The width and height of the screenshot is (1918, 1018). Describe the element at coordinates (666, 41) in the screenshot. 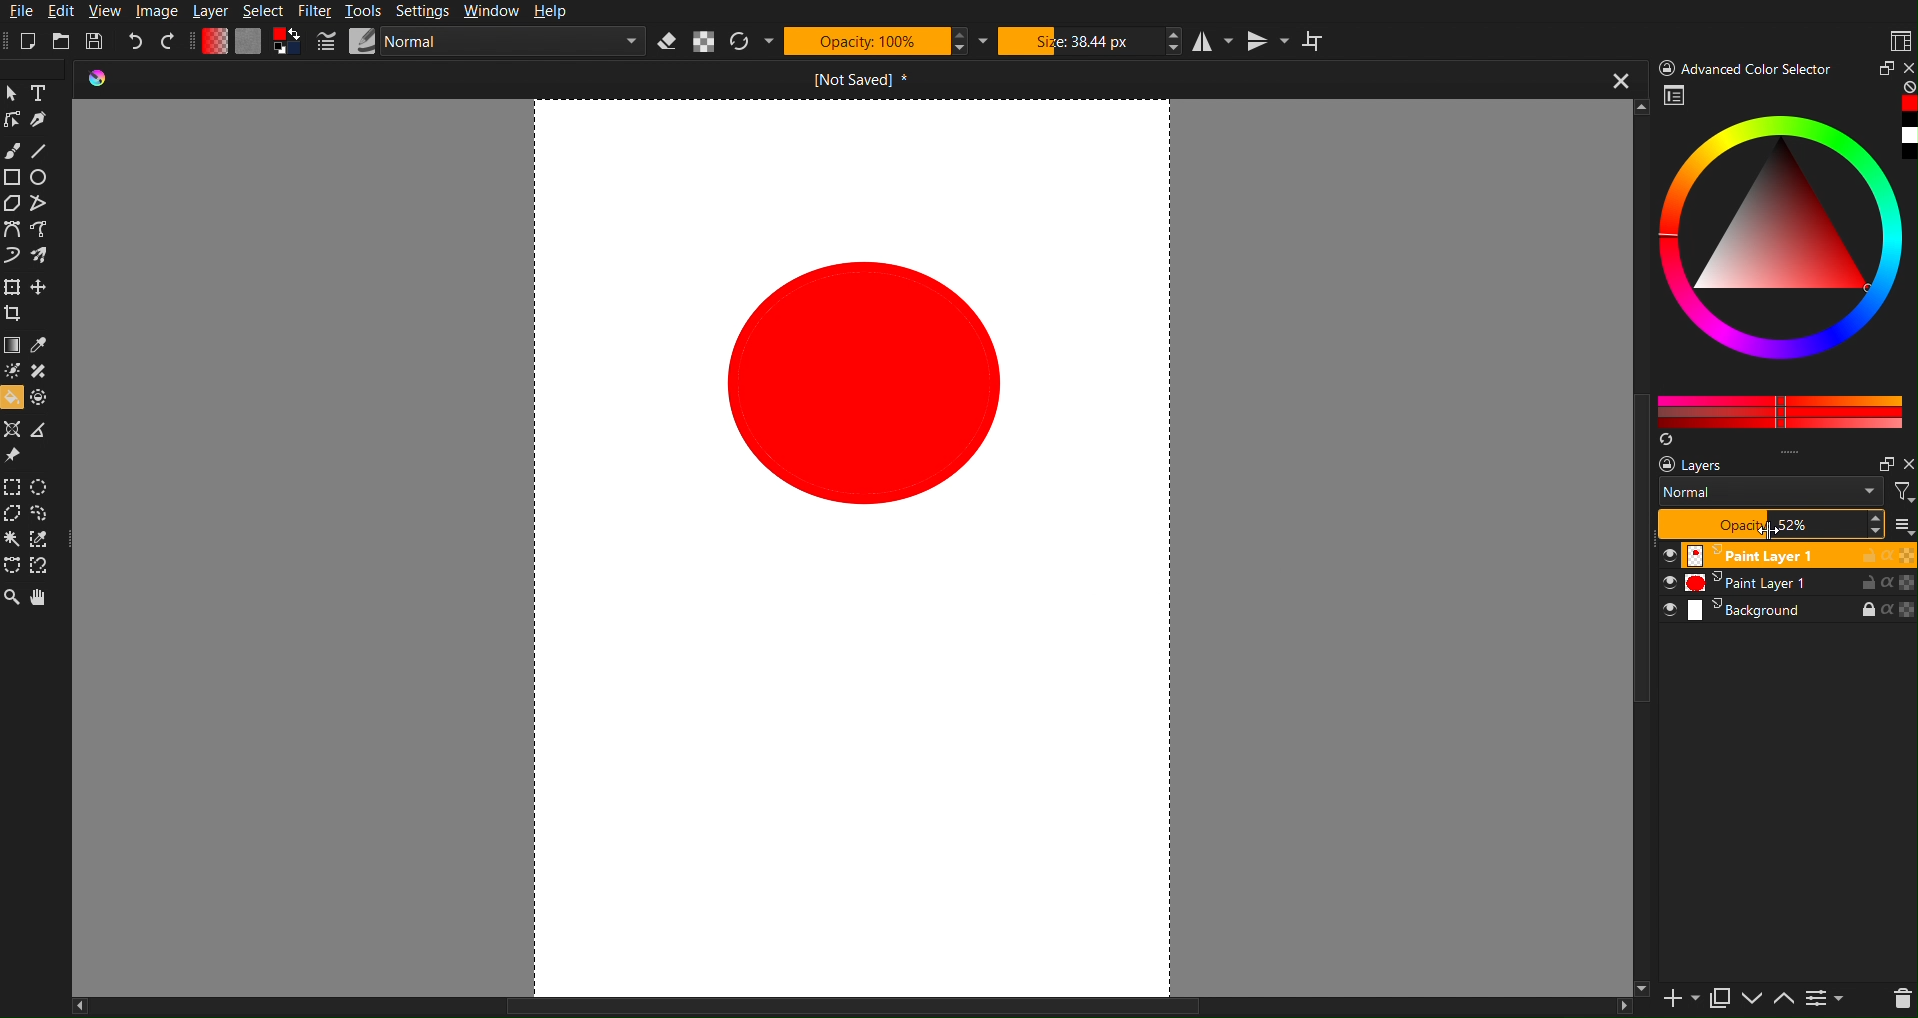

I see `Erase` at that location.